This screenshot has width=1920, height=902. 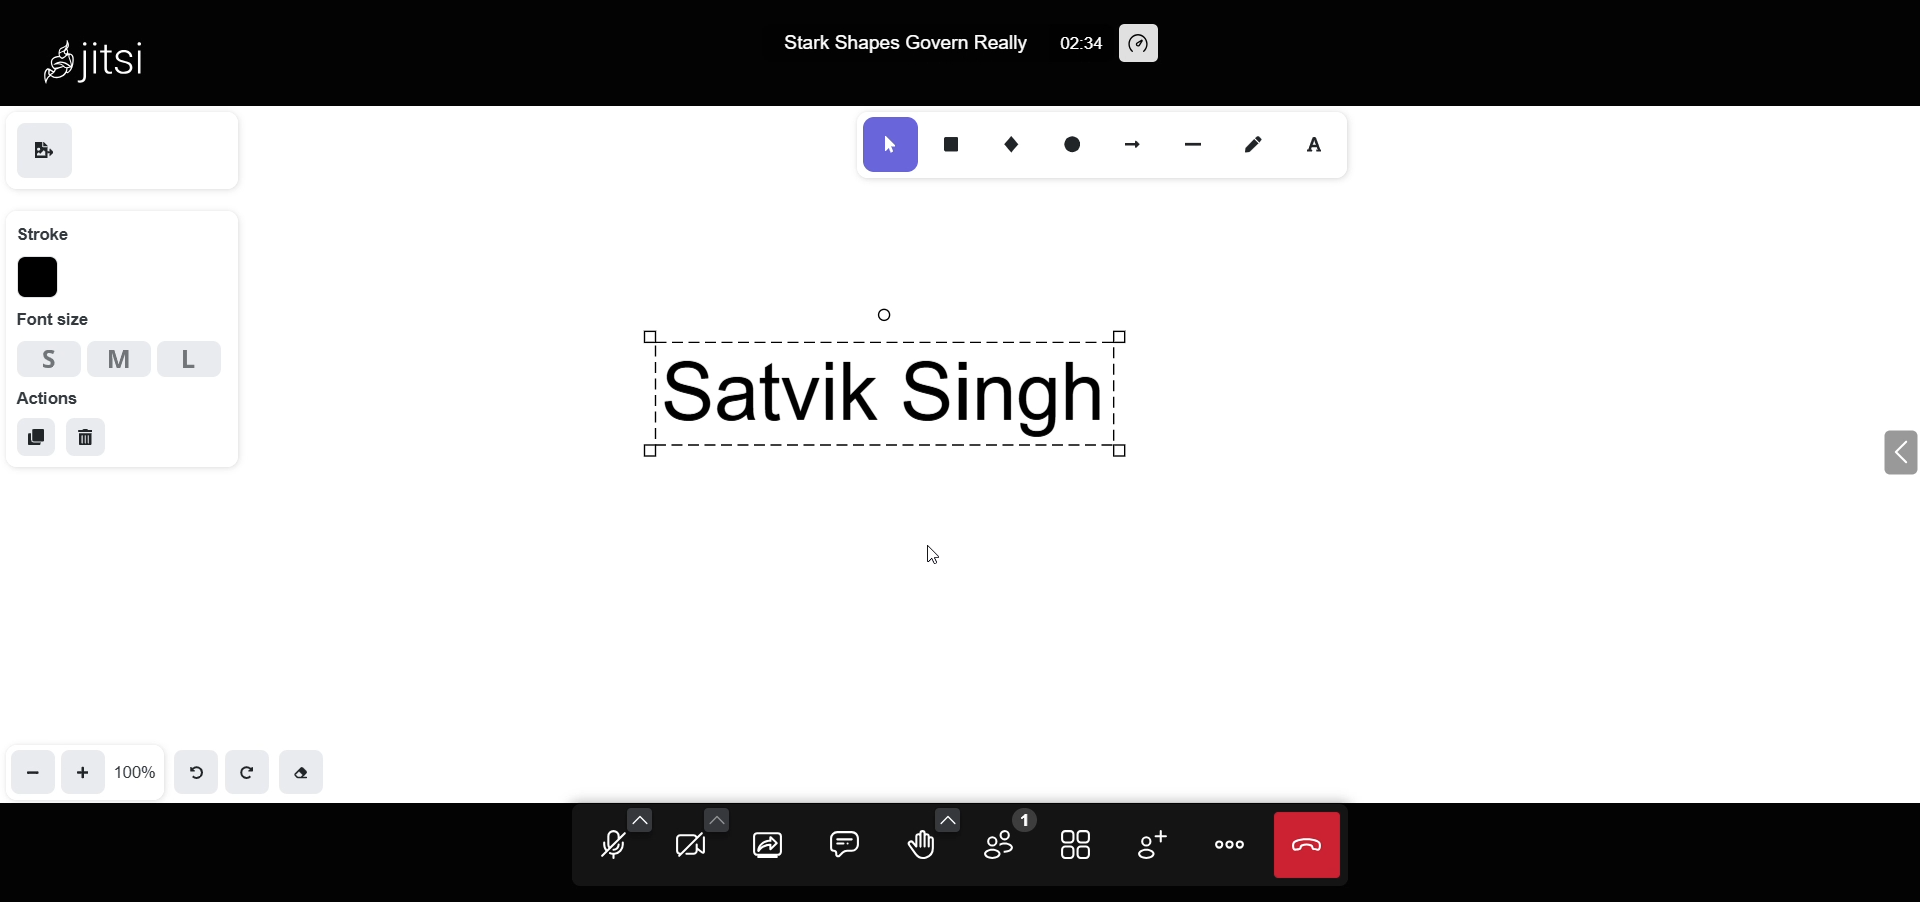 What do you see at coordinates (41, 278) in the screenshot?
I see `stroke color` at bounding box center [41, 278].